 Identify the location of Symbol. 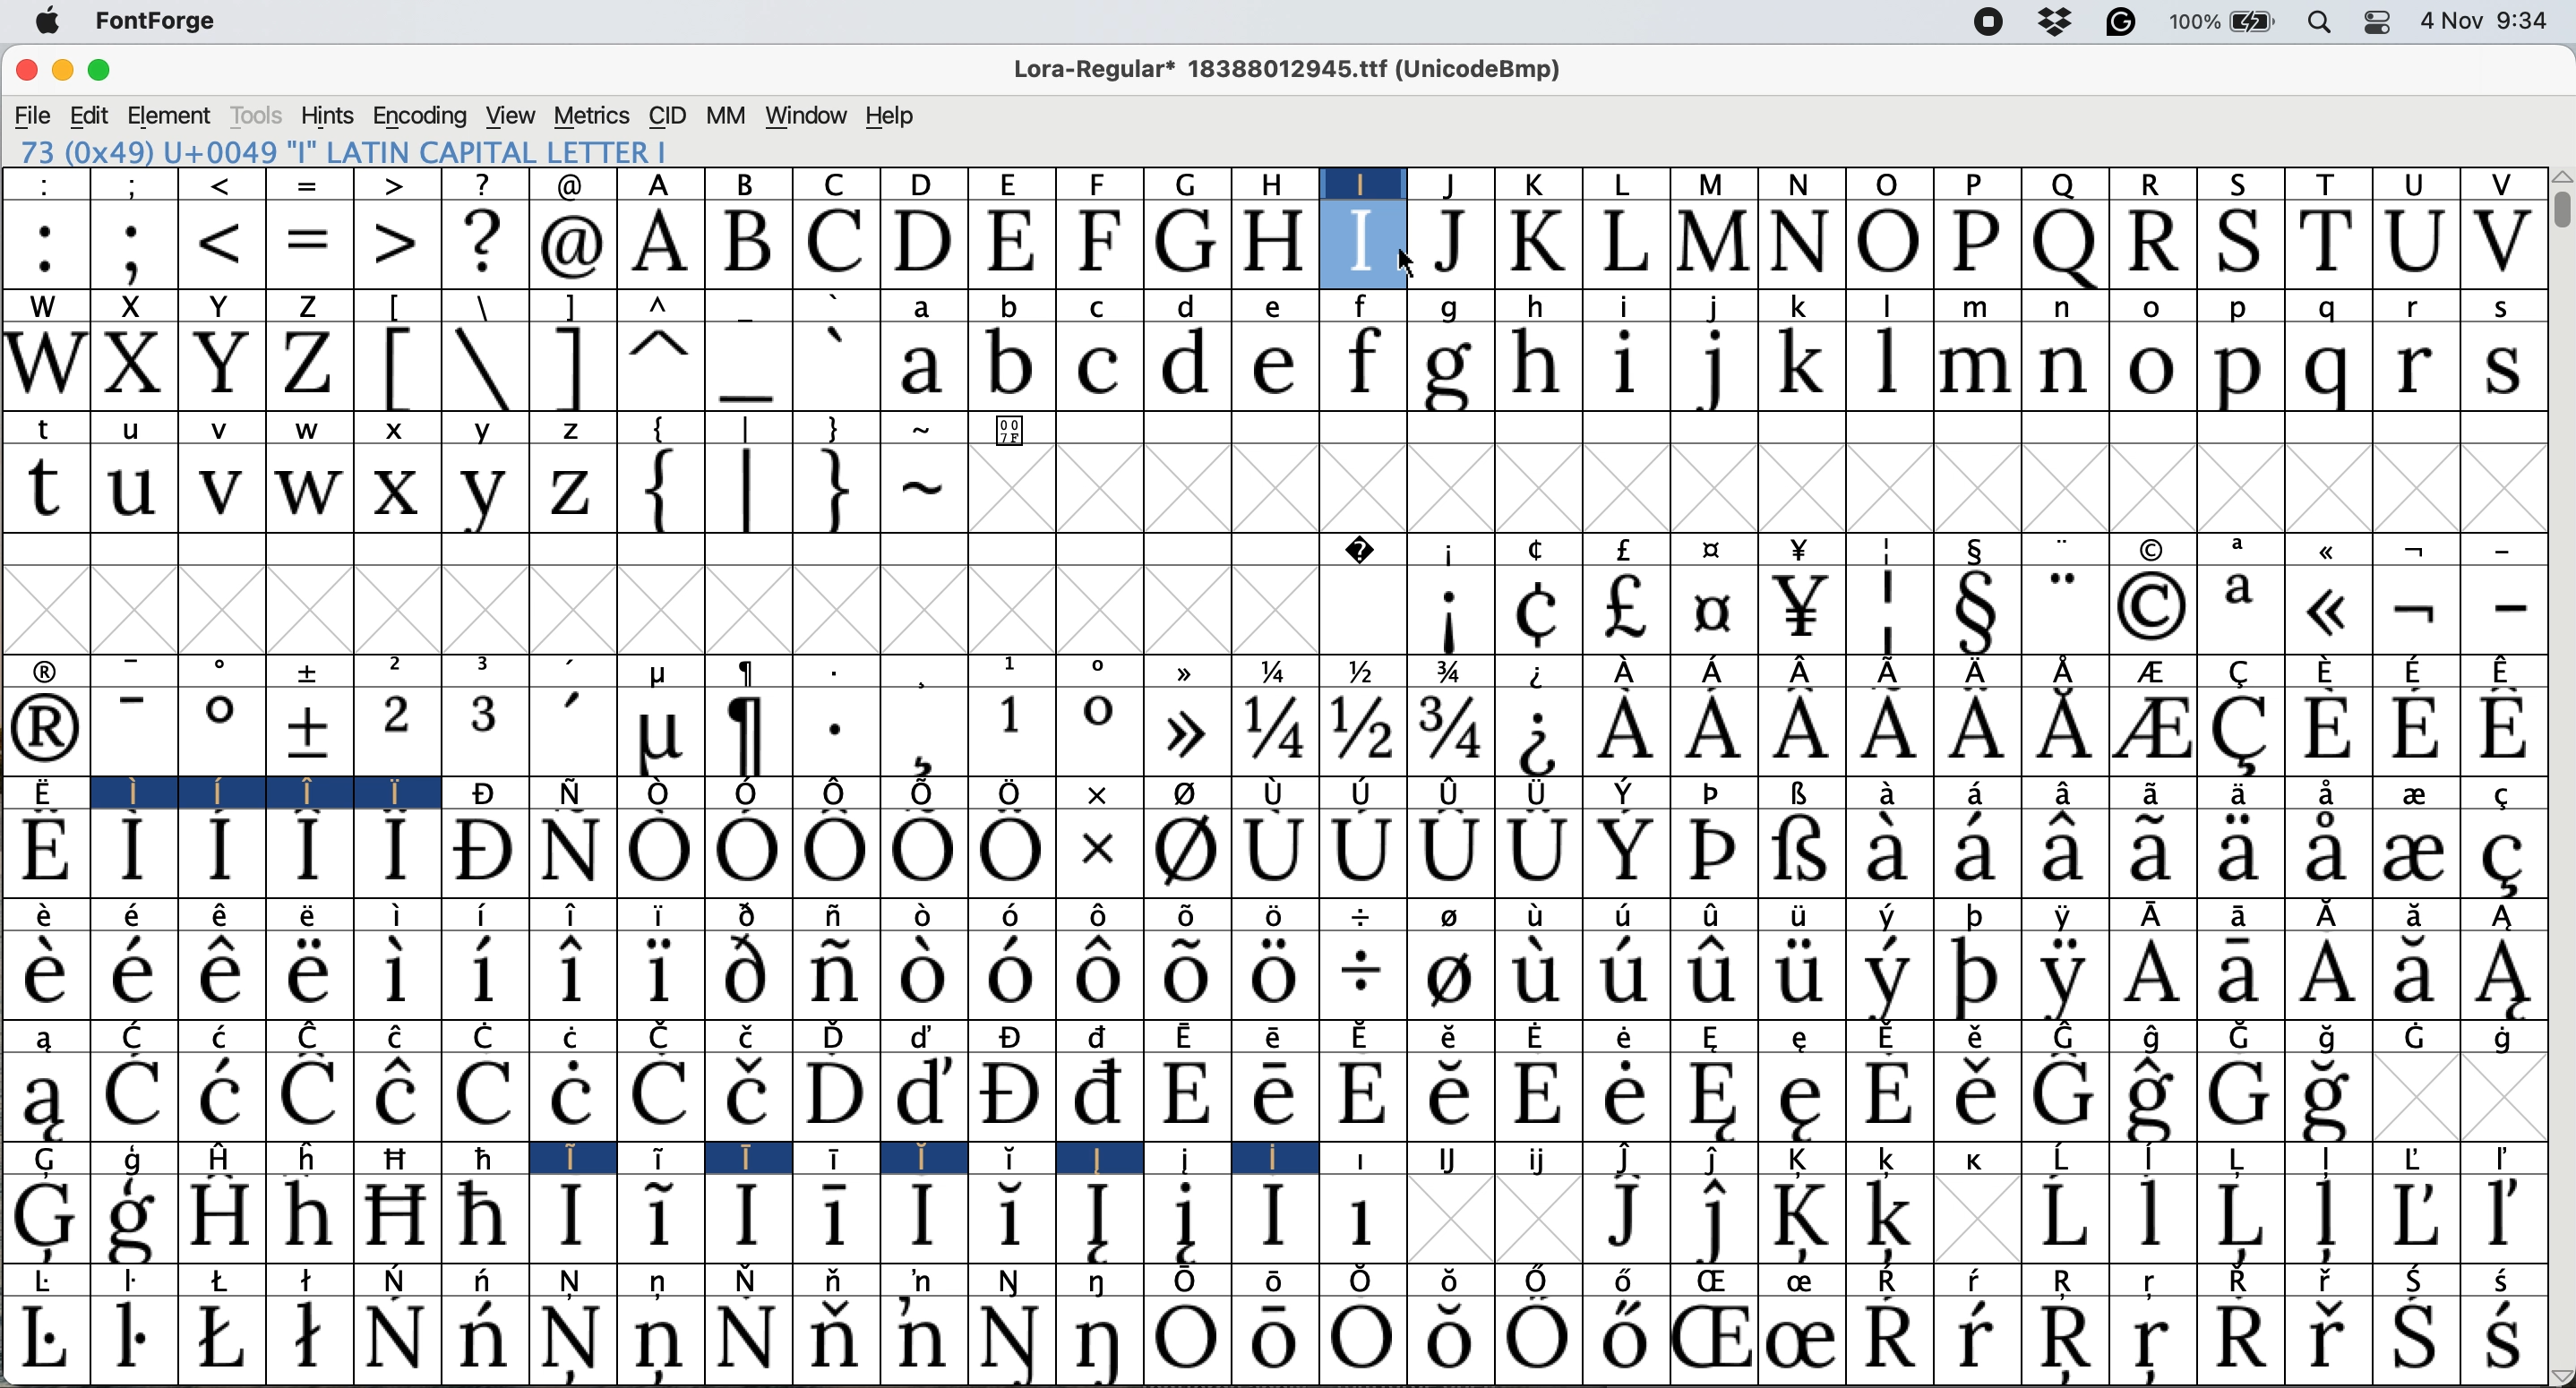
(1189, 1218).